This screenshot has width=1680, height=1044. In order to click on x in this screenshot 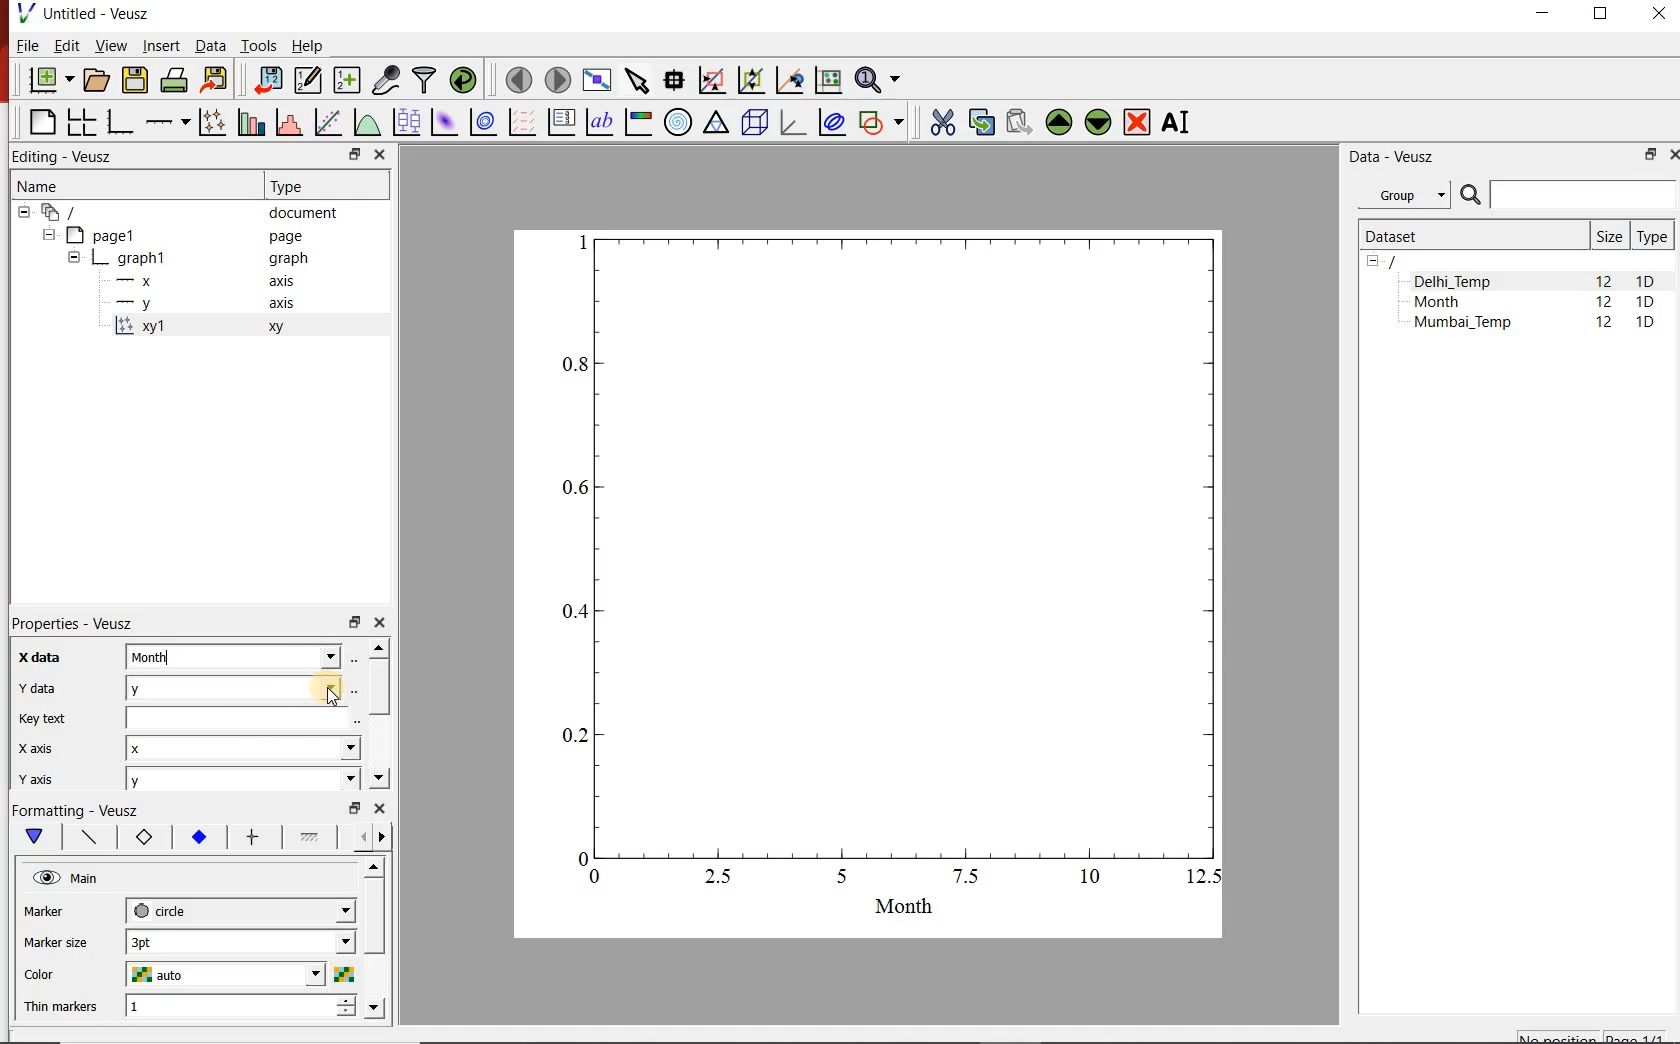, I will do `click(244, 747)`.